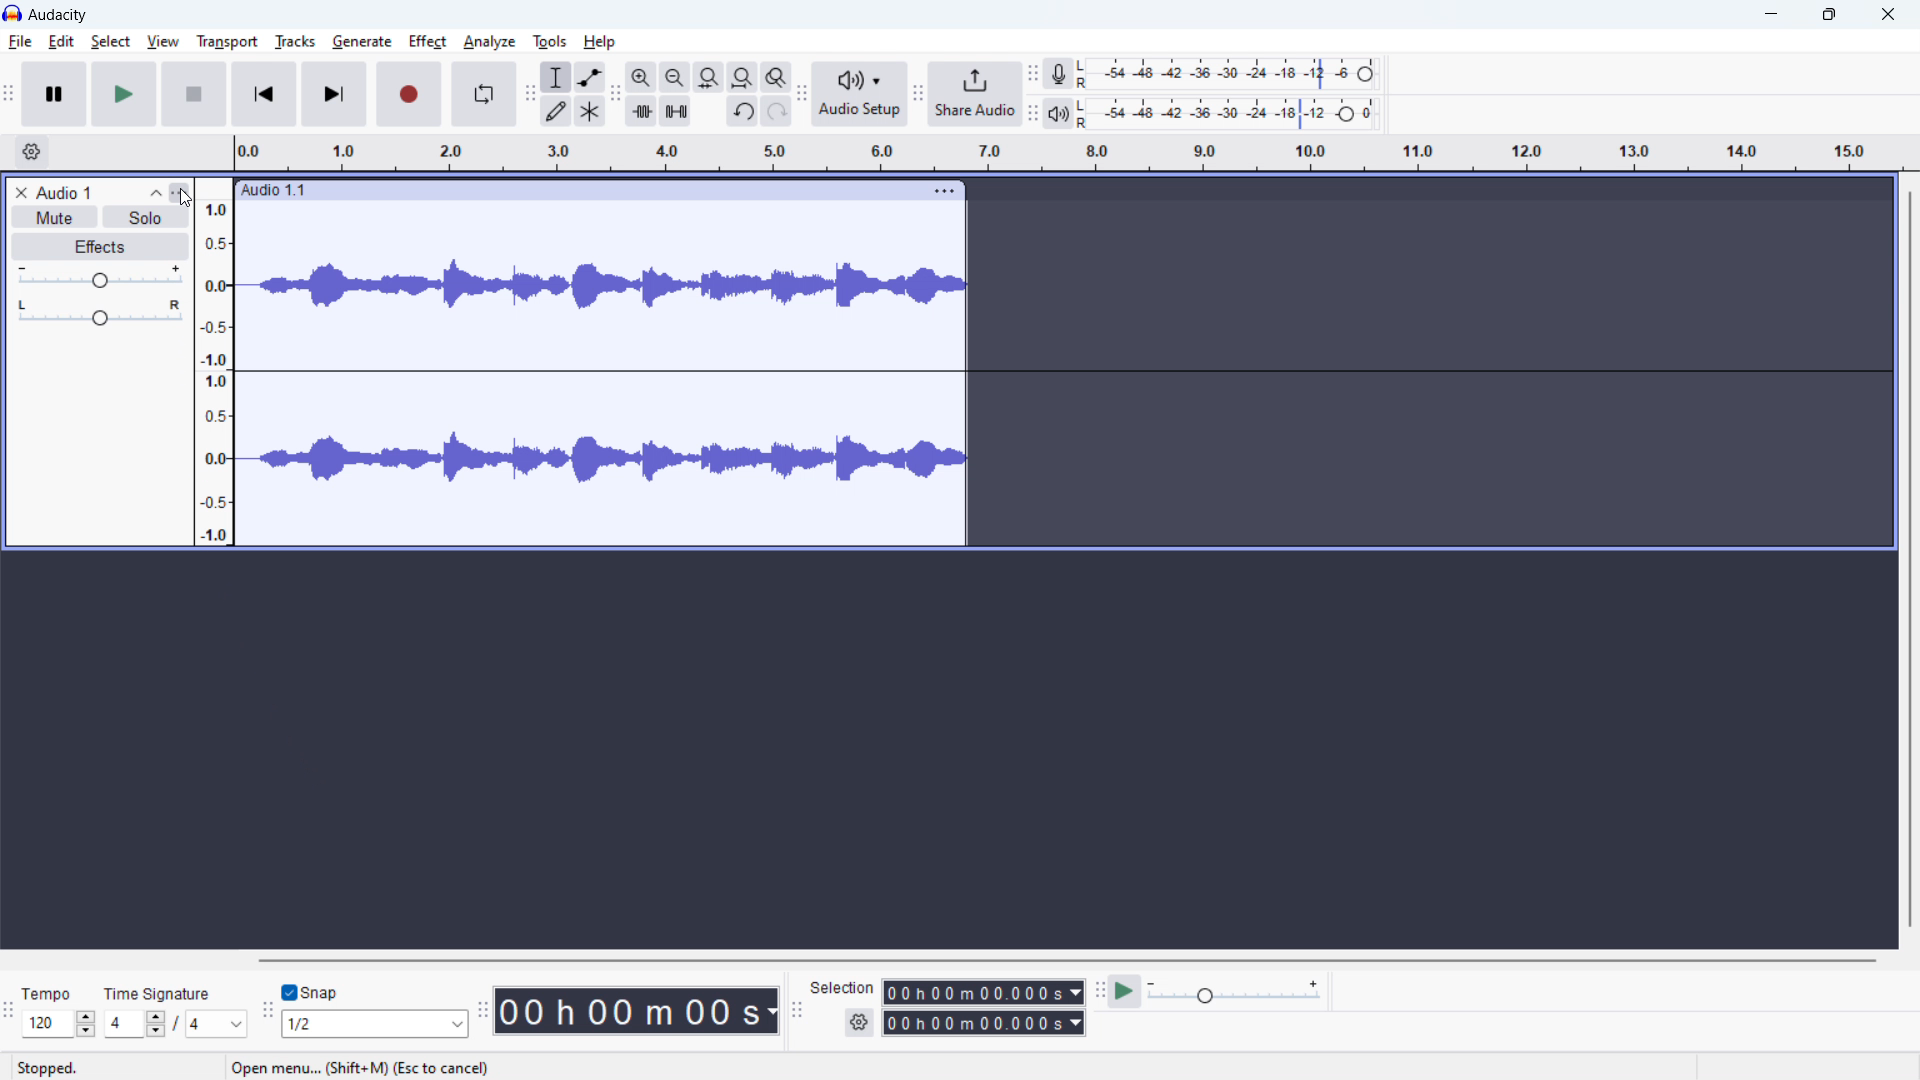 The width and height of the screenshot is (1920, 1080). What do you see at coordinates (941, 191) in the screenshot?
I see `track options` at bounding box center [941, 191].